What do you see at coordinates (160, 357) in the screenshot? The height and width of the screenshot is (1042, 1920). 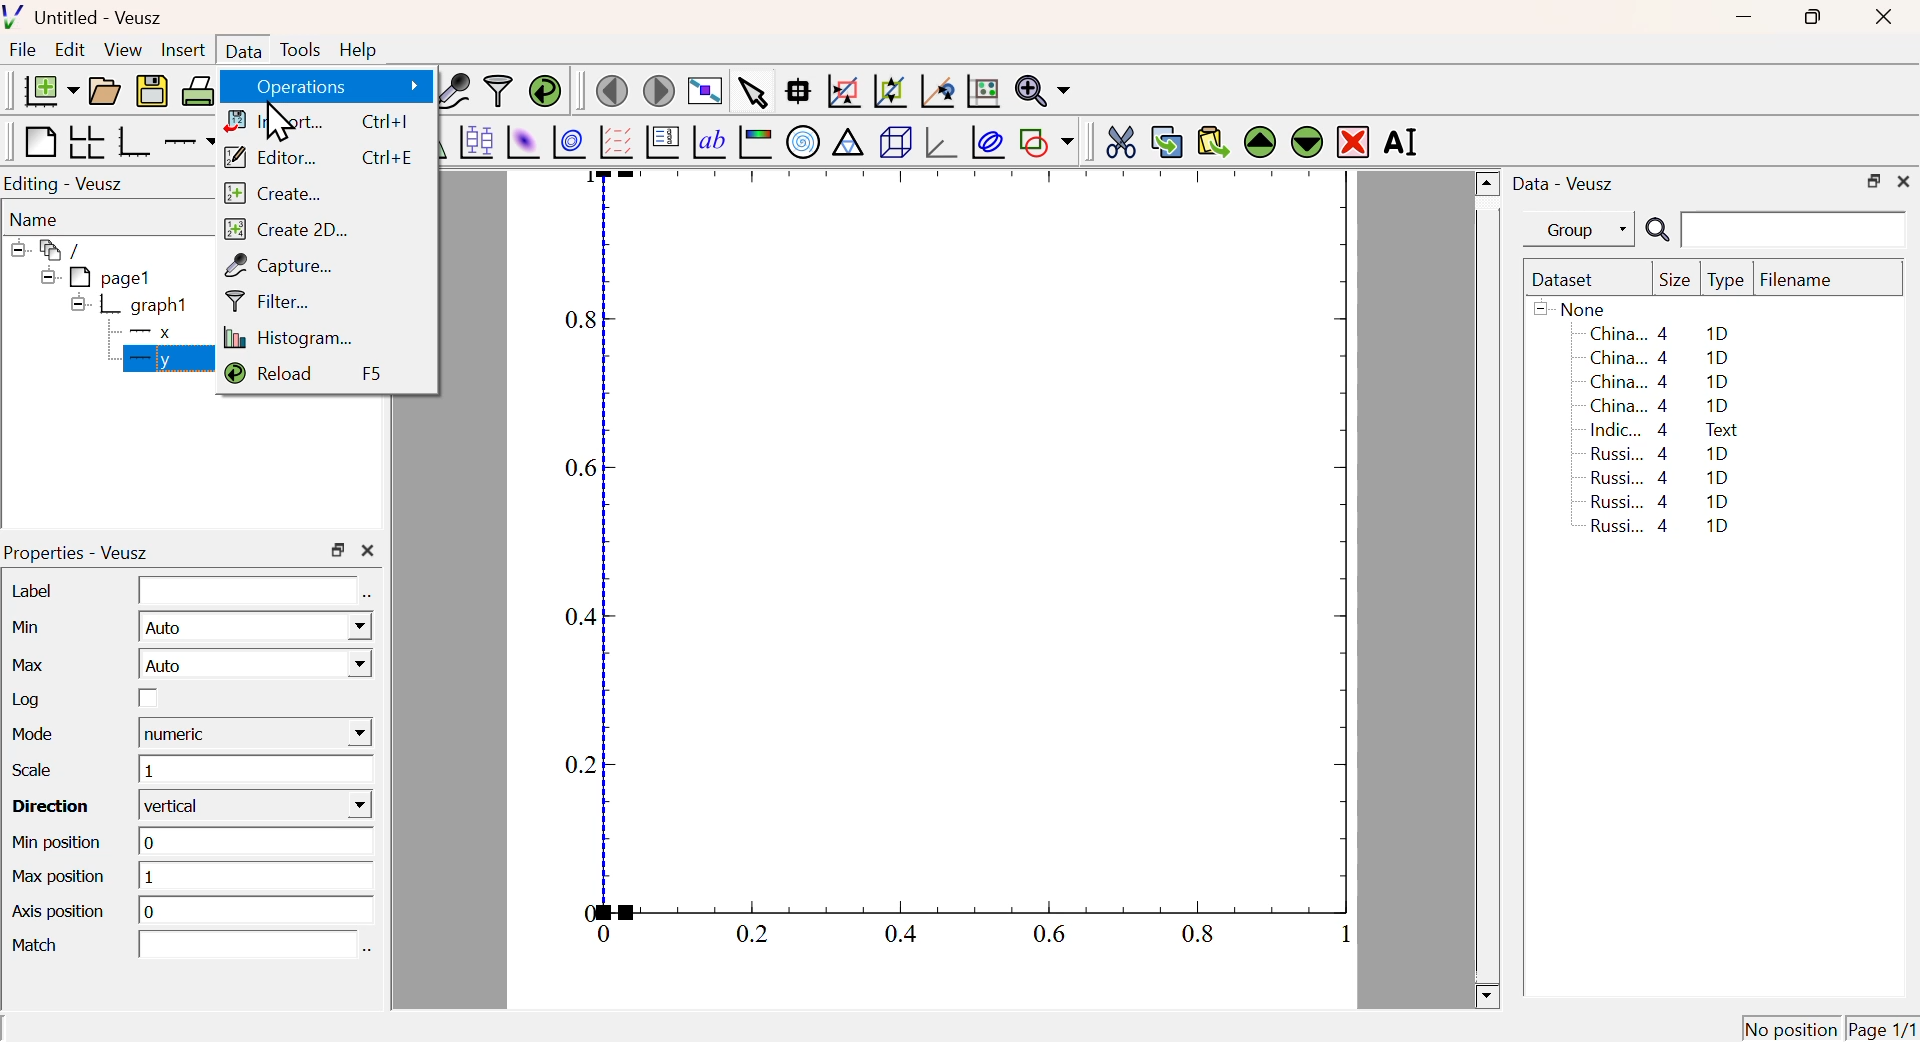 I see `y axis` at bounding box center [160, 357].